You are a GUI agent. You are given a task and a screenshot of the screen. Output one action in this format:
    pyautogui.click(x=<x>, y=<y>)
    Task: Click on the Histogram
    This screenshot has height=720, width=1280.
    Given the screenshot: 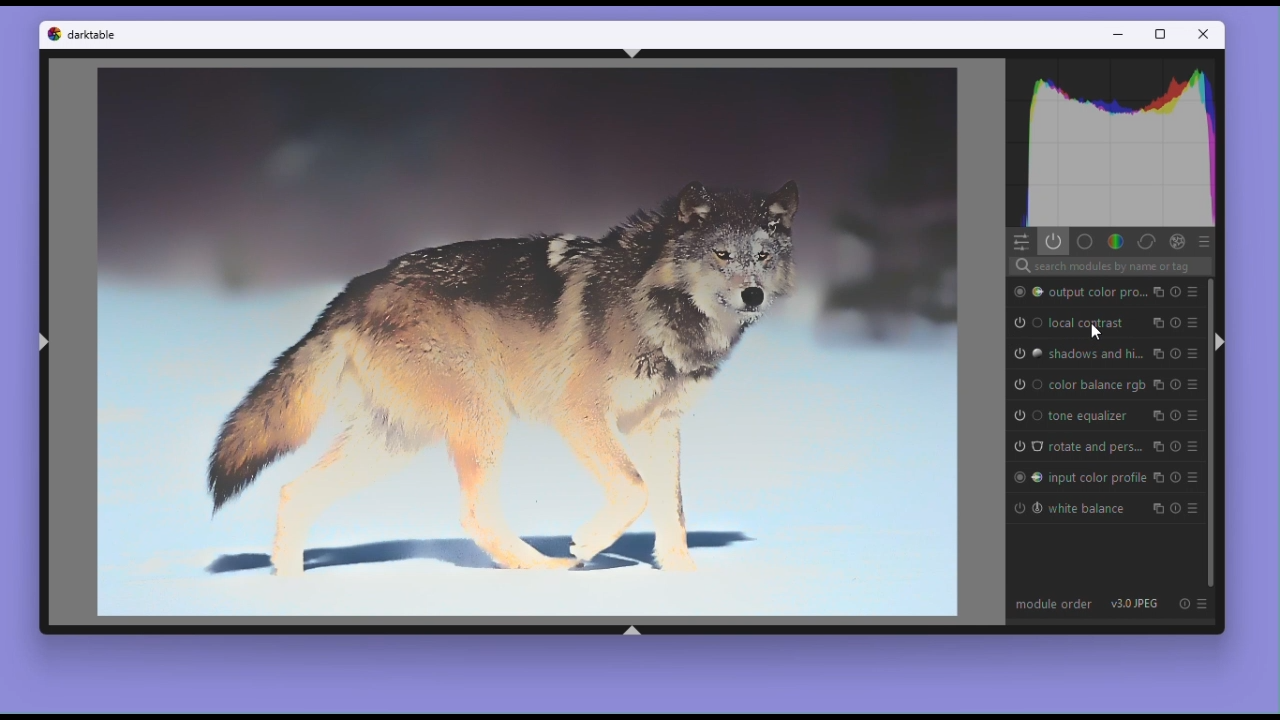 What is the action you would take?
    pyautogui.click(x=1110, y=145)
    